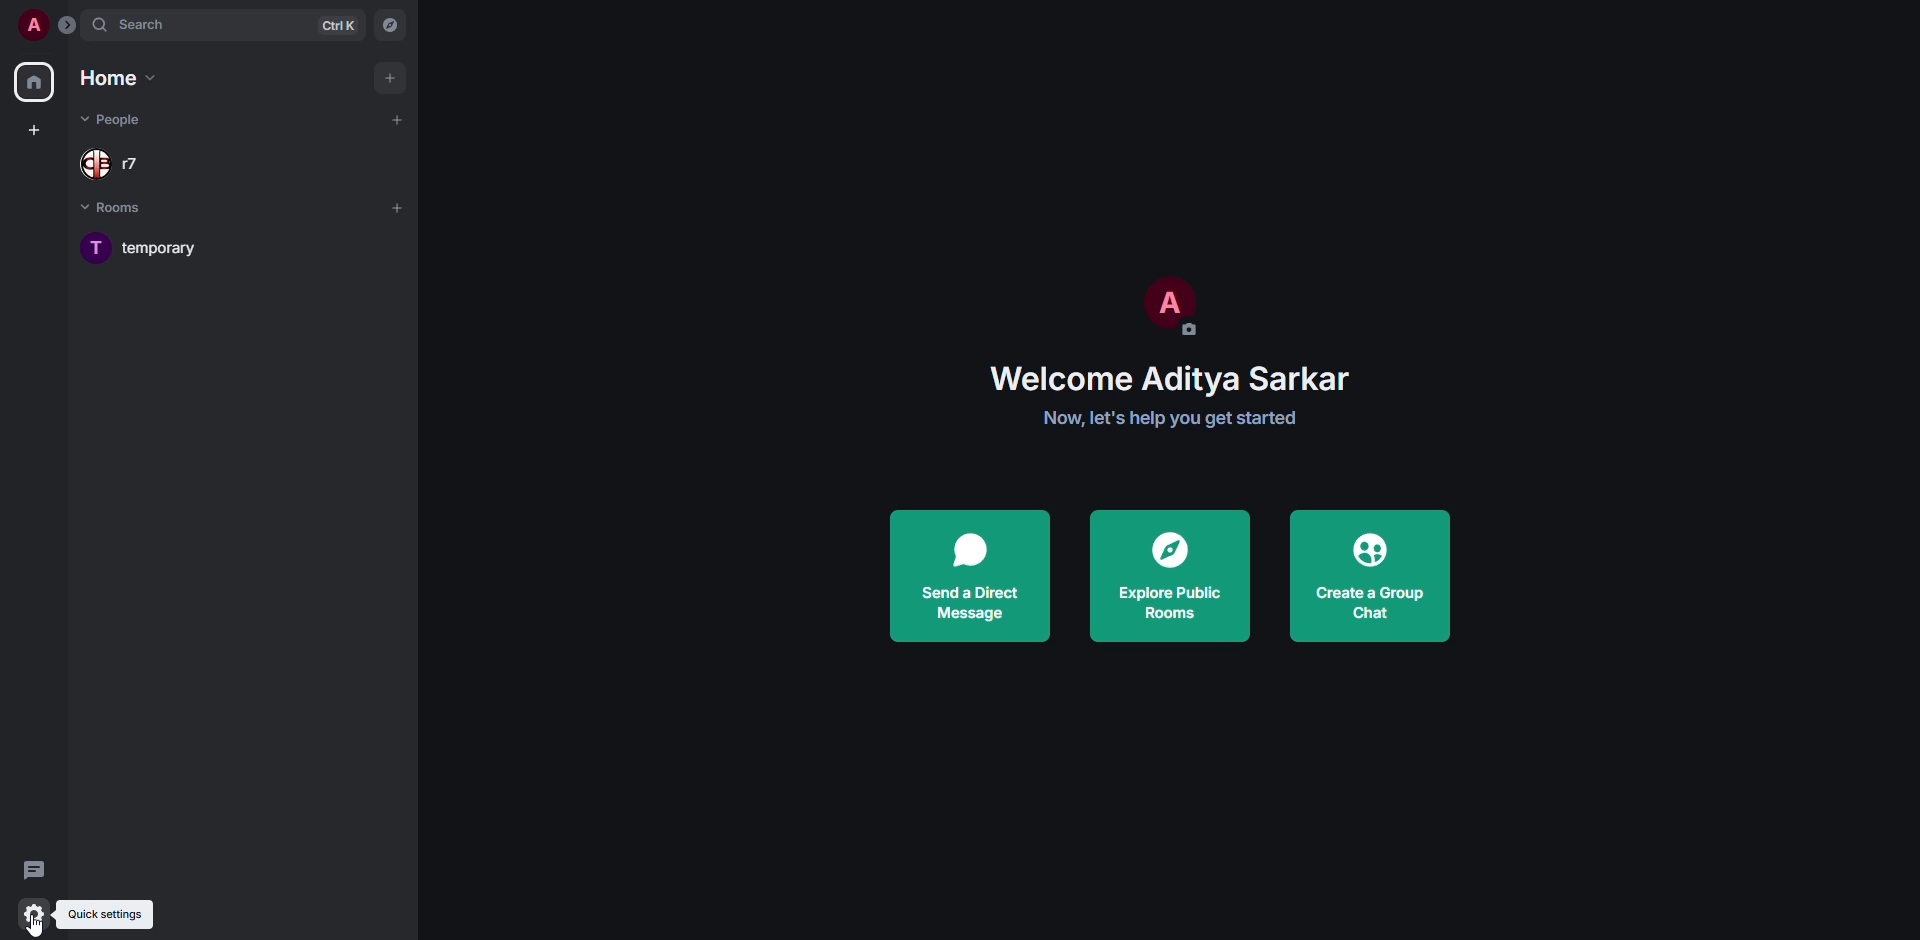  Describe the element at coordinates (38, 871) in the screenshot. I see `threads` at that location.